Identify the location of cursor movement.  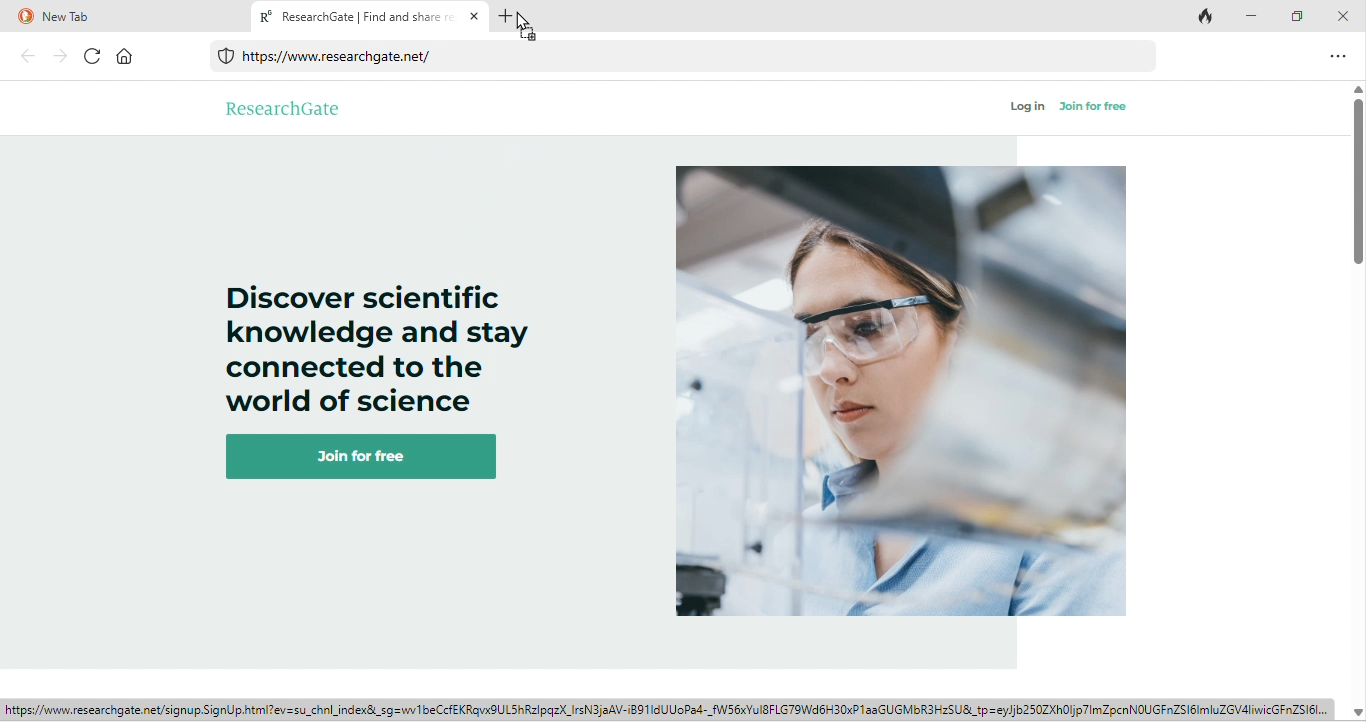
(529, 23).